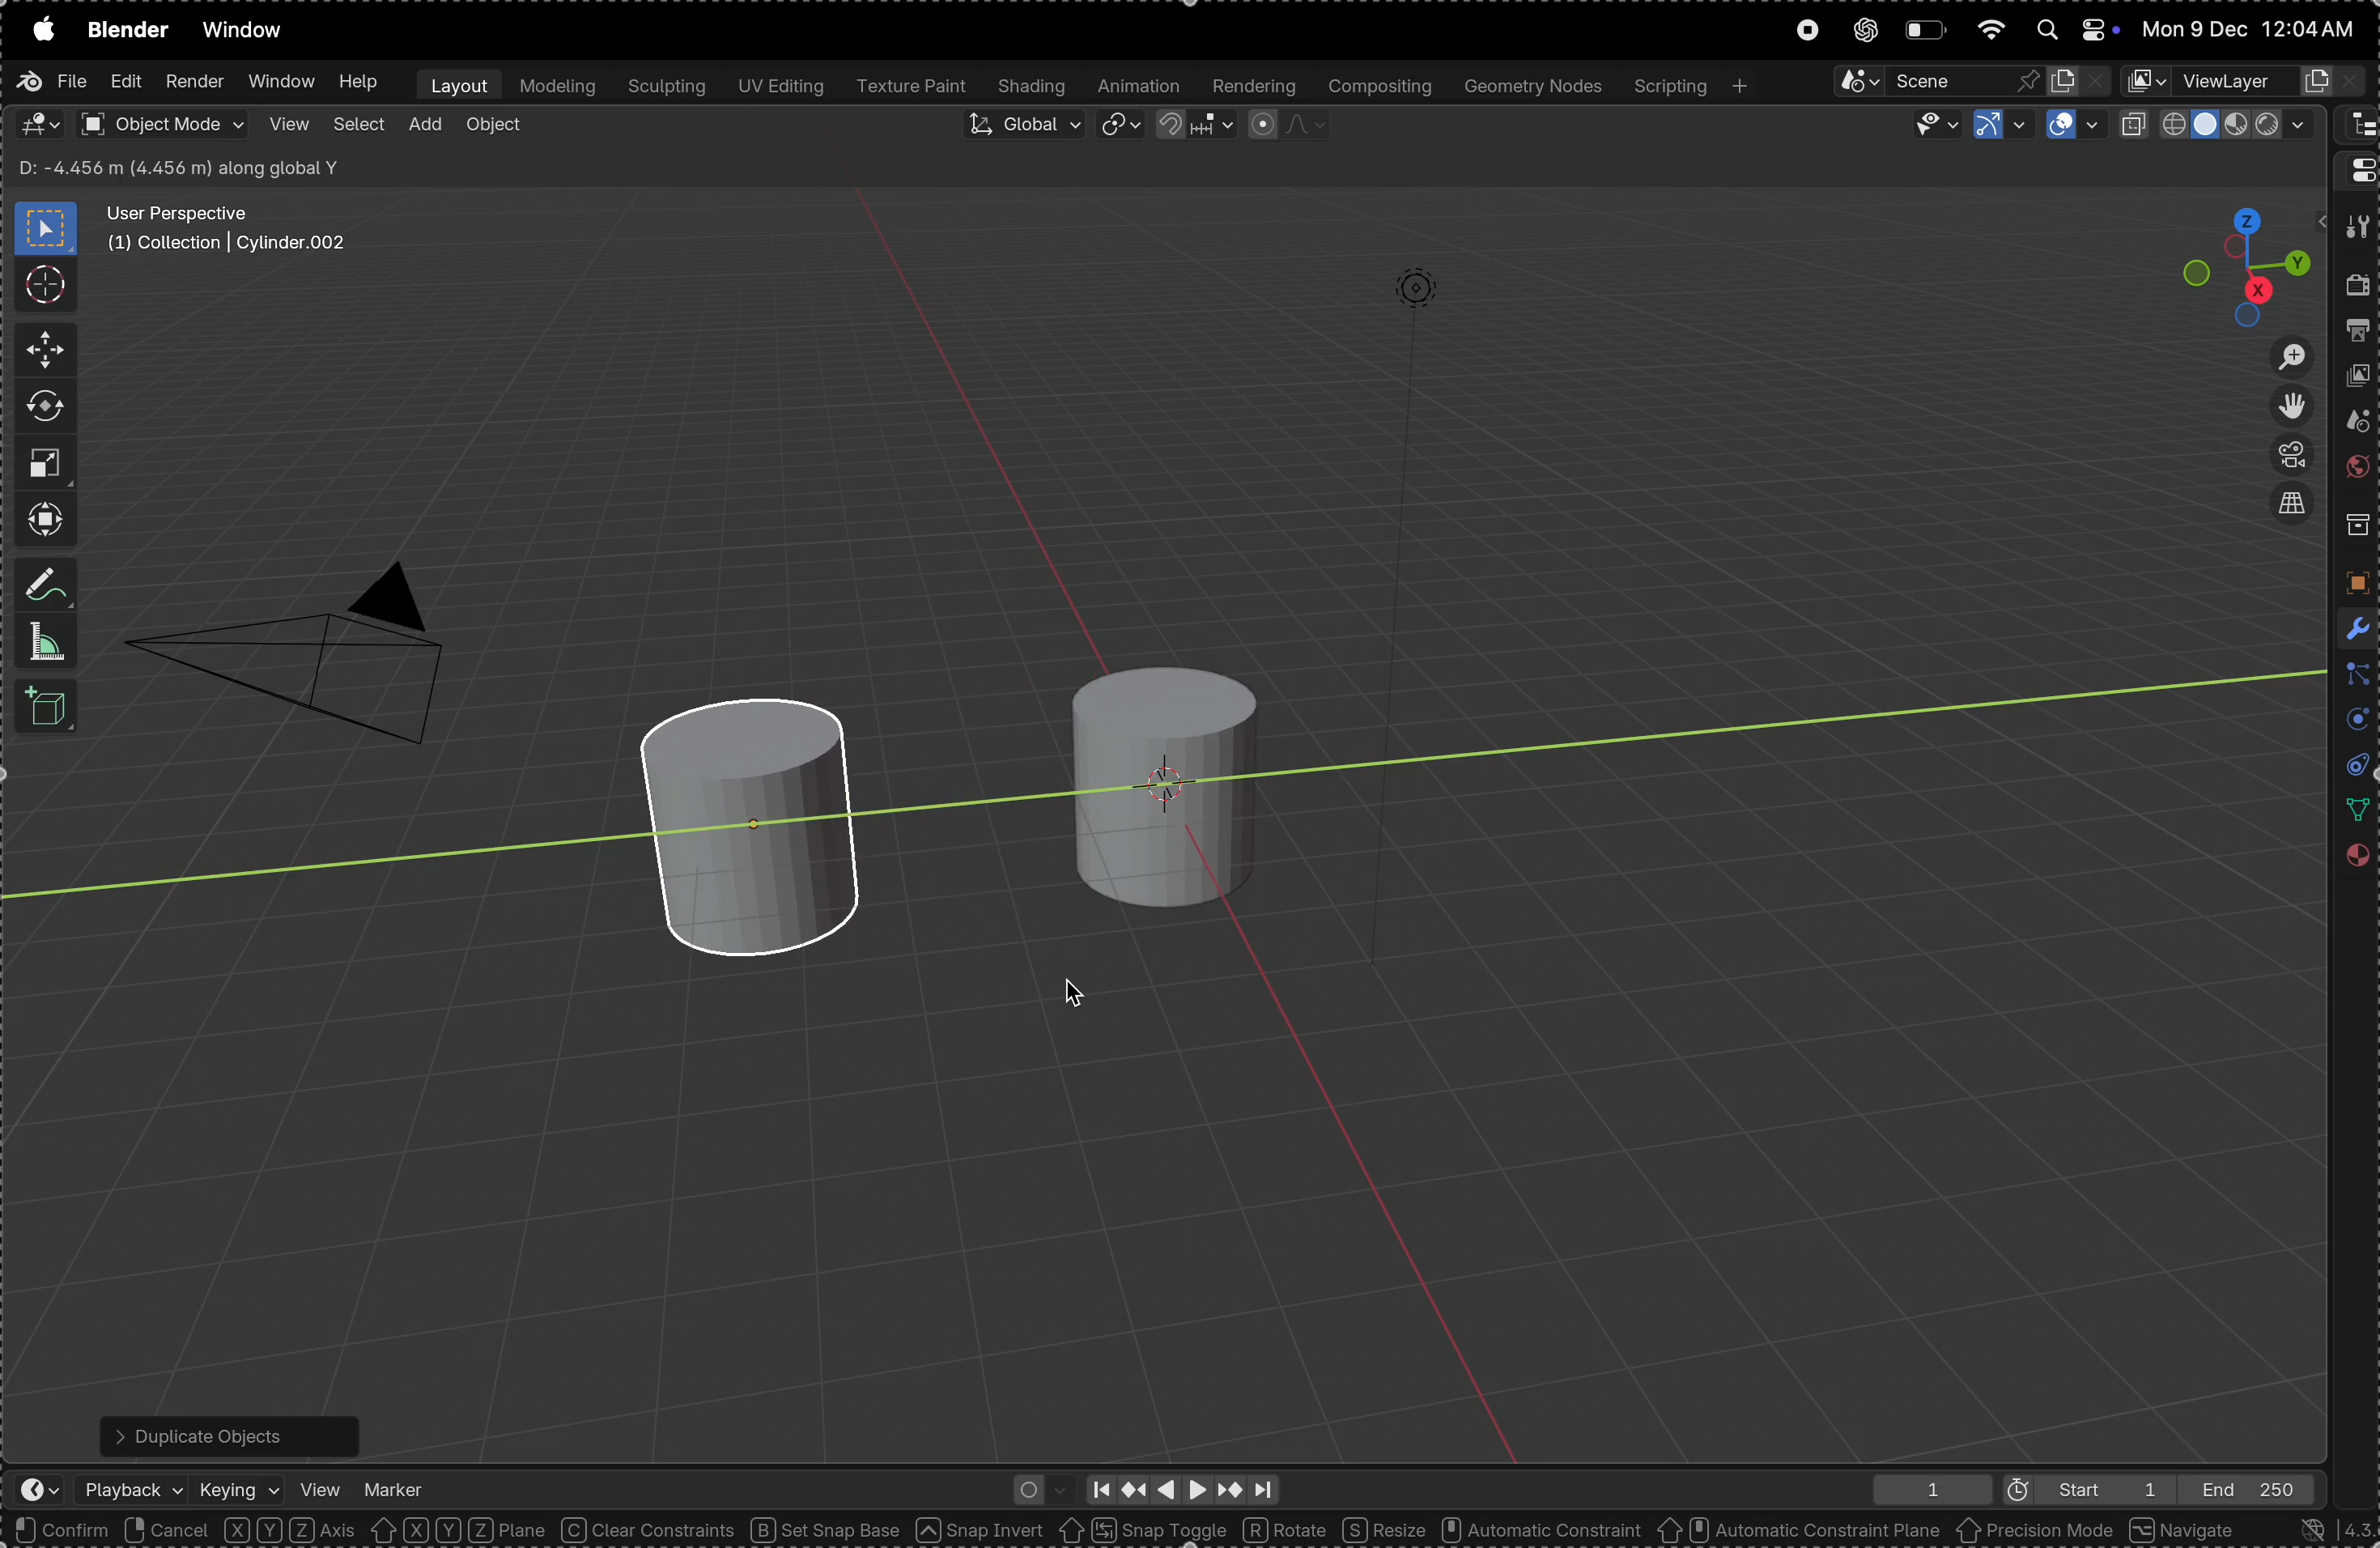  I want to click on record, so click(1805, 32).